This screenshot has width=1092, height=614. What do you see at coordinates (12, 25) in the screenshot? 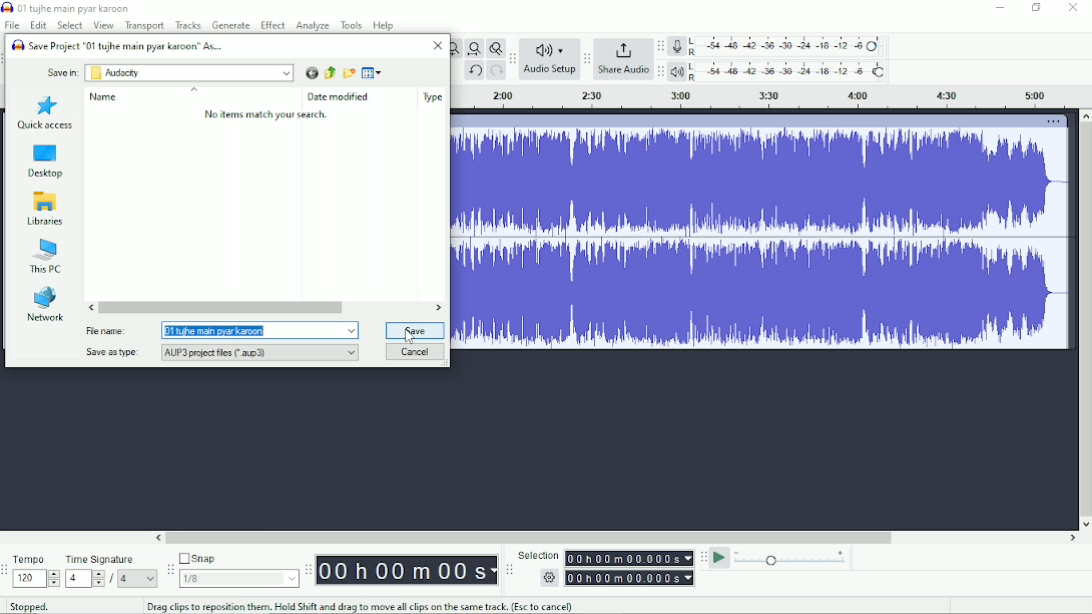
I see `File` at bounding box center [12, 25].